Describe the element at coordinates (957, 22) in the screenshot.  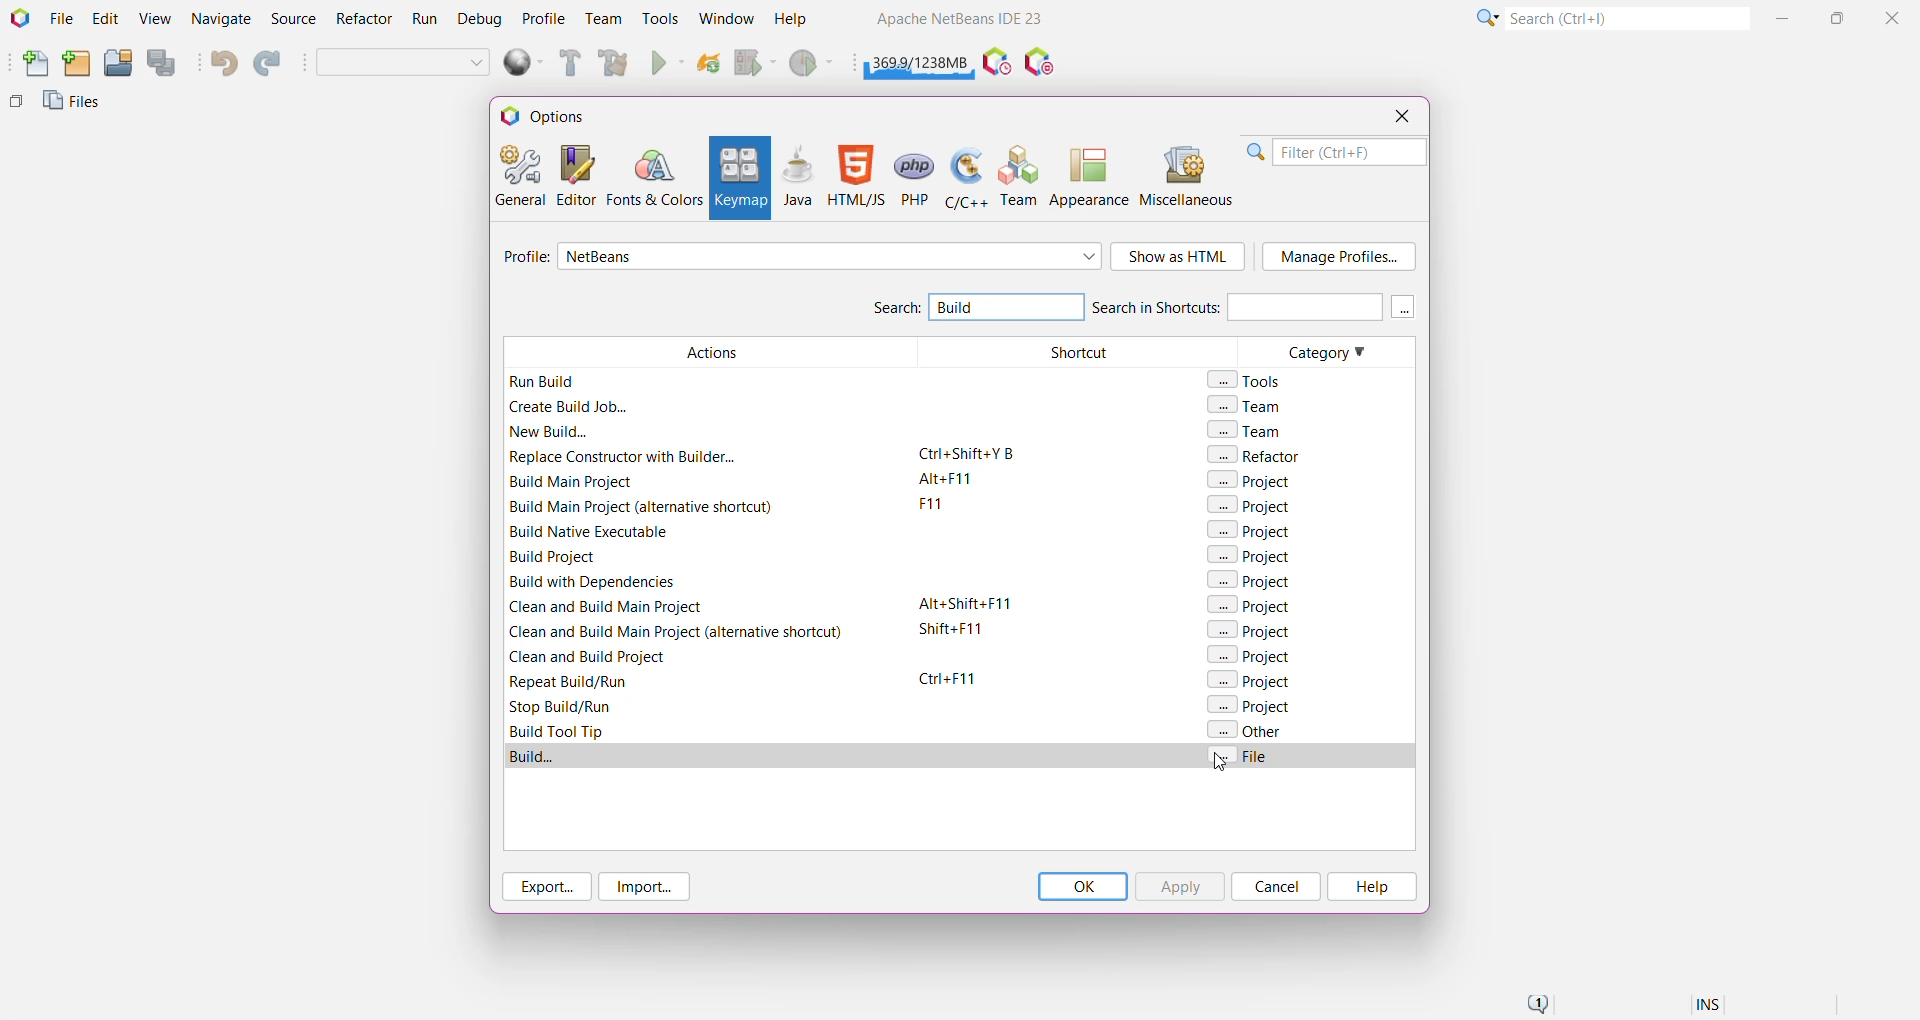
I see `Application name and Version` at that location.